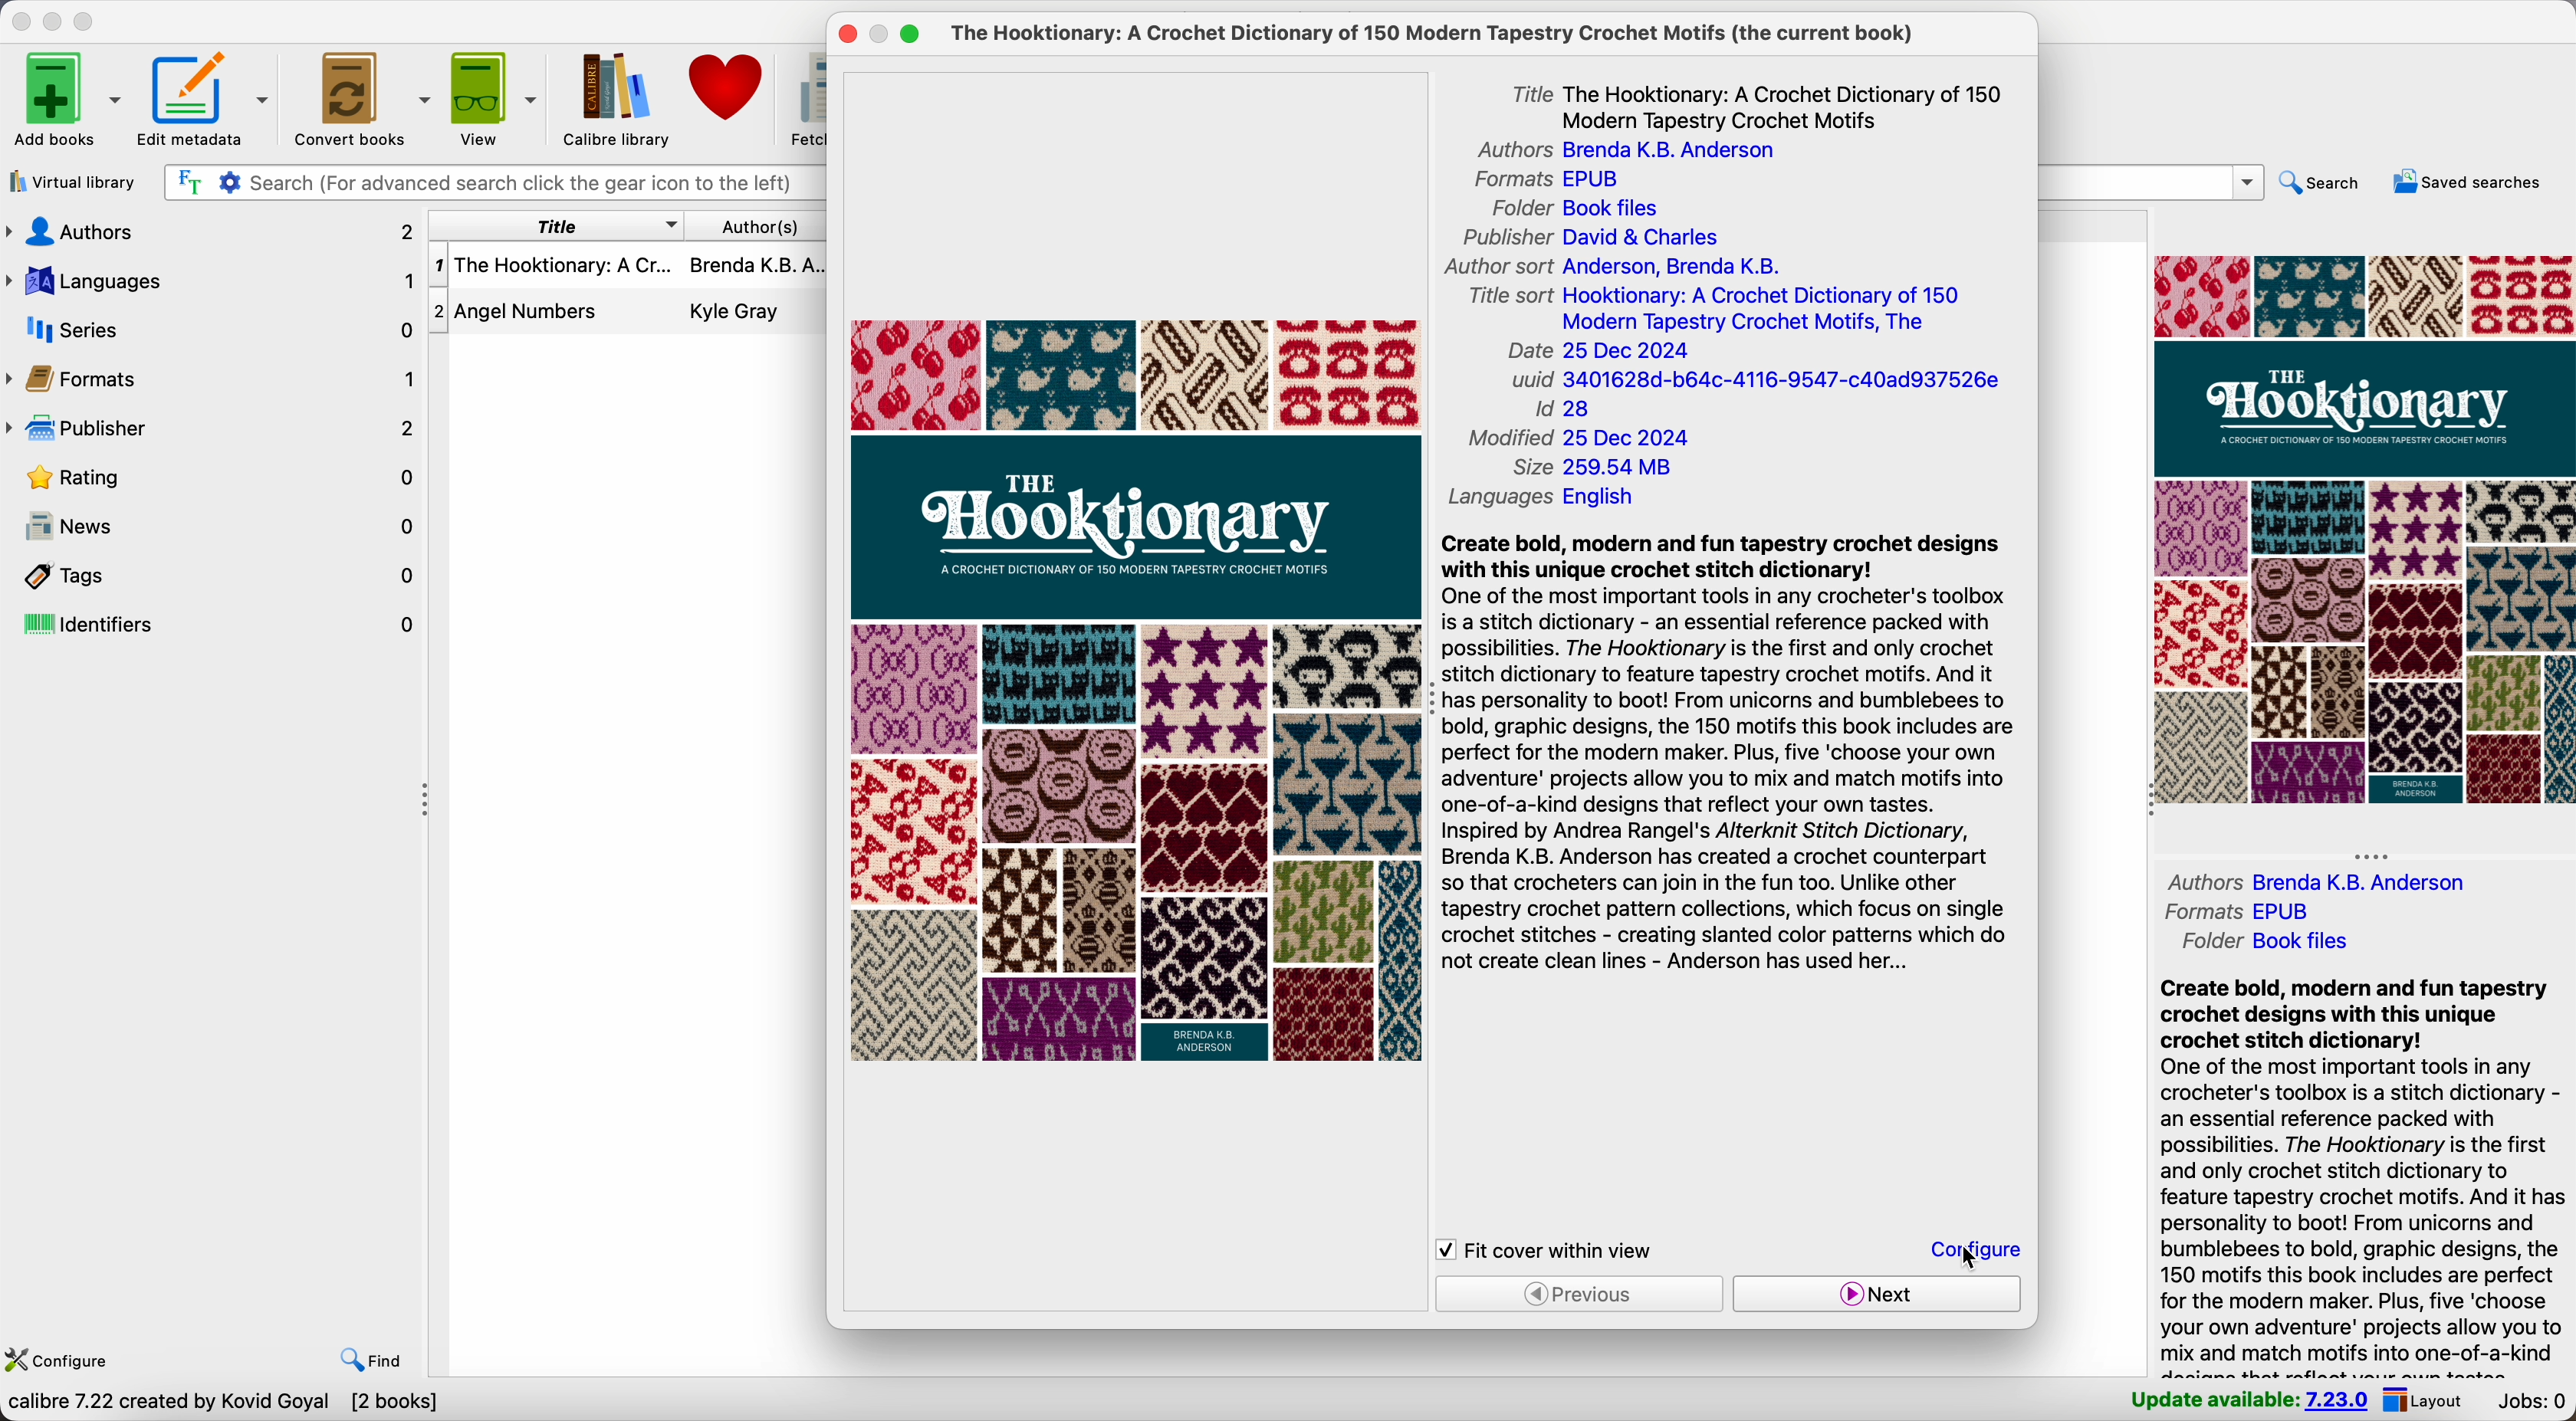 The image size is (2576, 1421). I want to click on view, so click(493, 97).